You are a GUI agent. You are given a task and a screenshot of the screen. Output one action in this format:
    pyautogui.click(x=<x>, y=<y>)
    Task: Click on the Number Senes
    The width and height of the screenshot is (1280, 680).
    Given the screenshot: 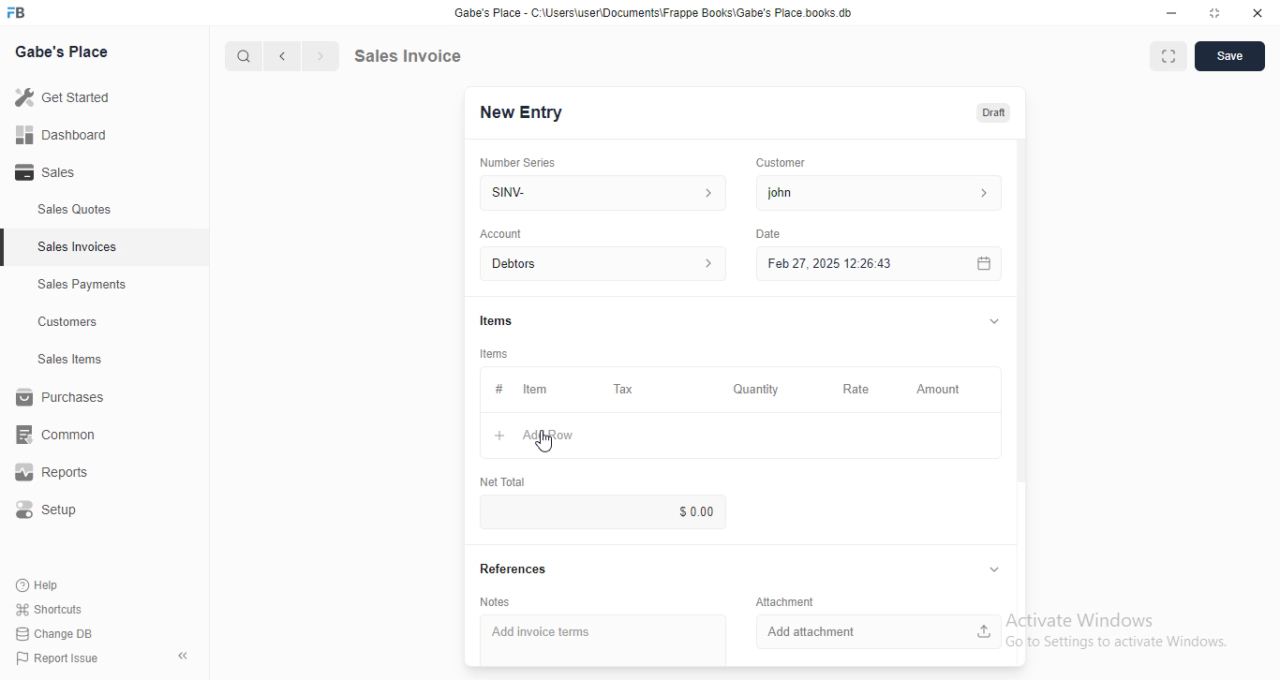 What is the action you would take?
    pyautogui.click(x=525, y=160)
    